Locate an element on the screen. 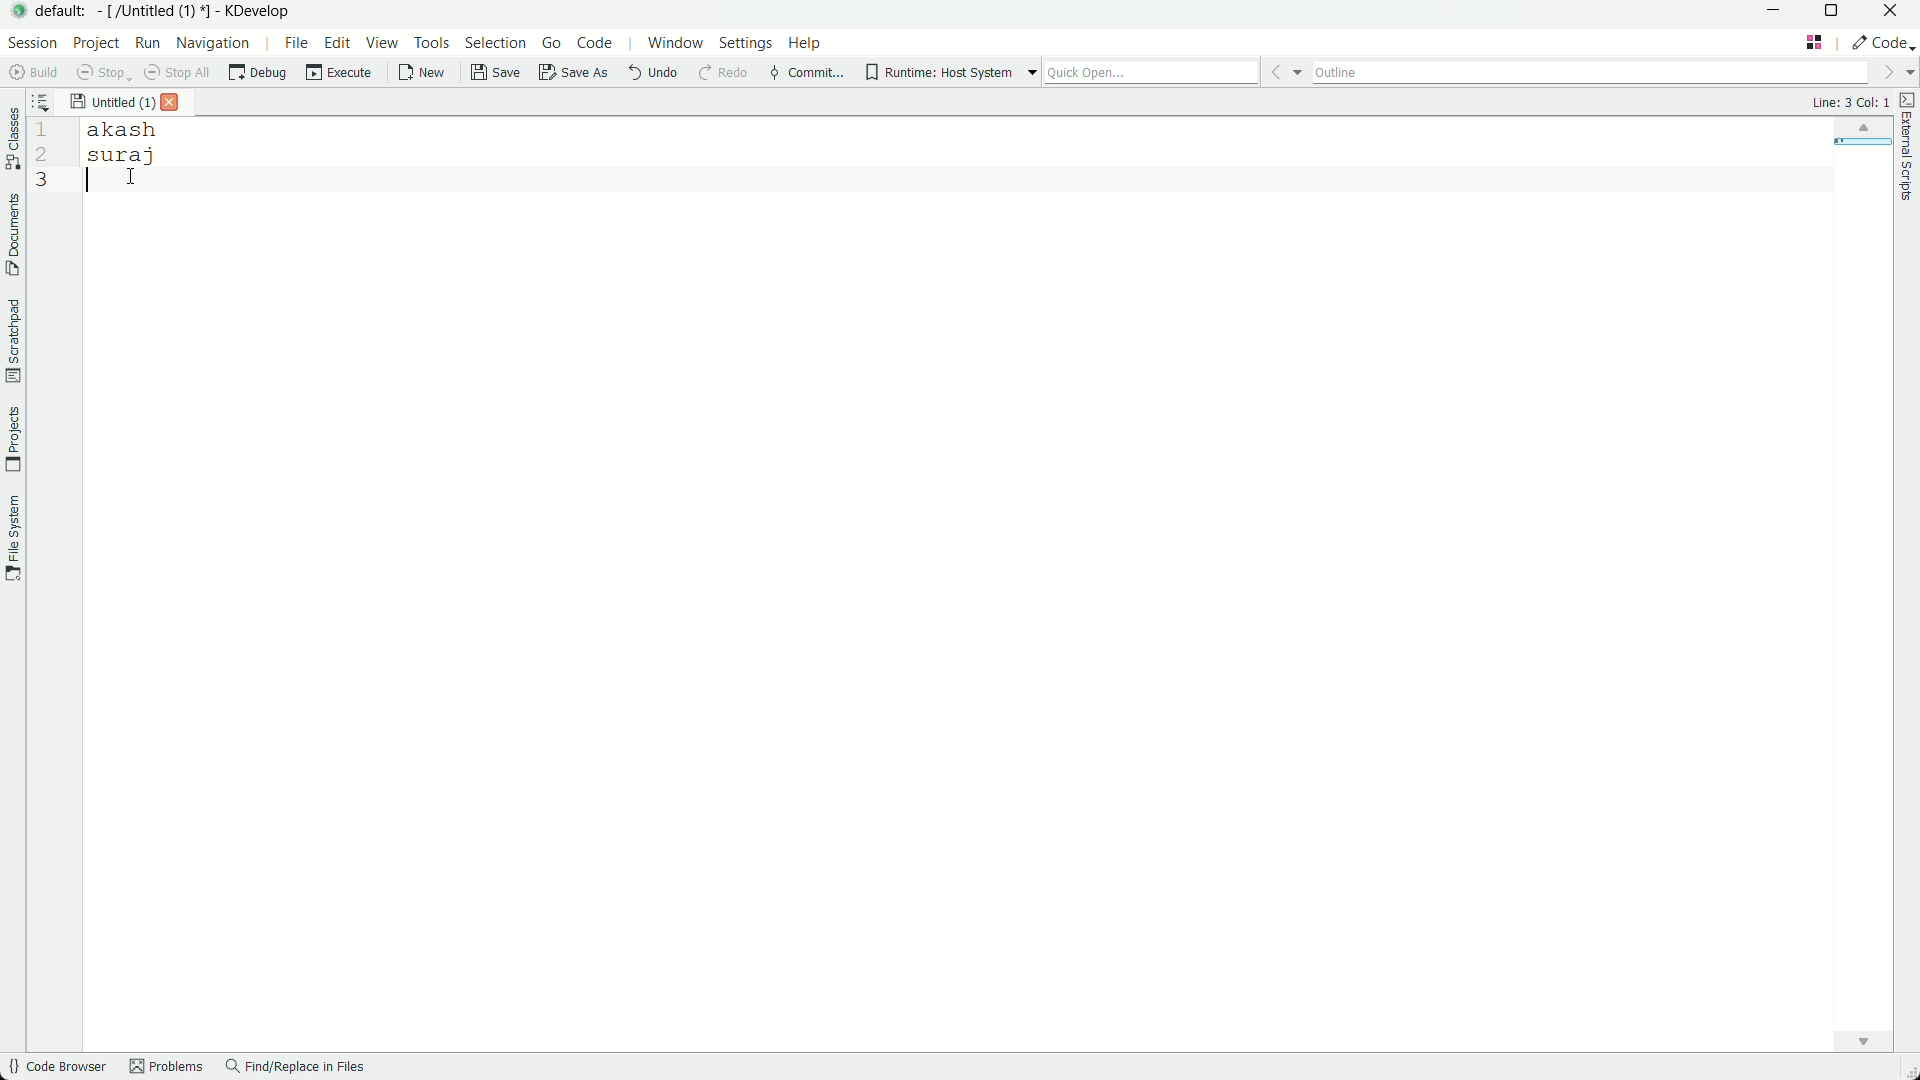  projects is located at coordinates (13, 440).